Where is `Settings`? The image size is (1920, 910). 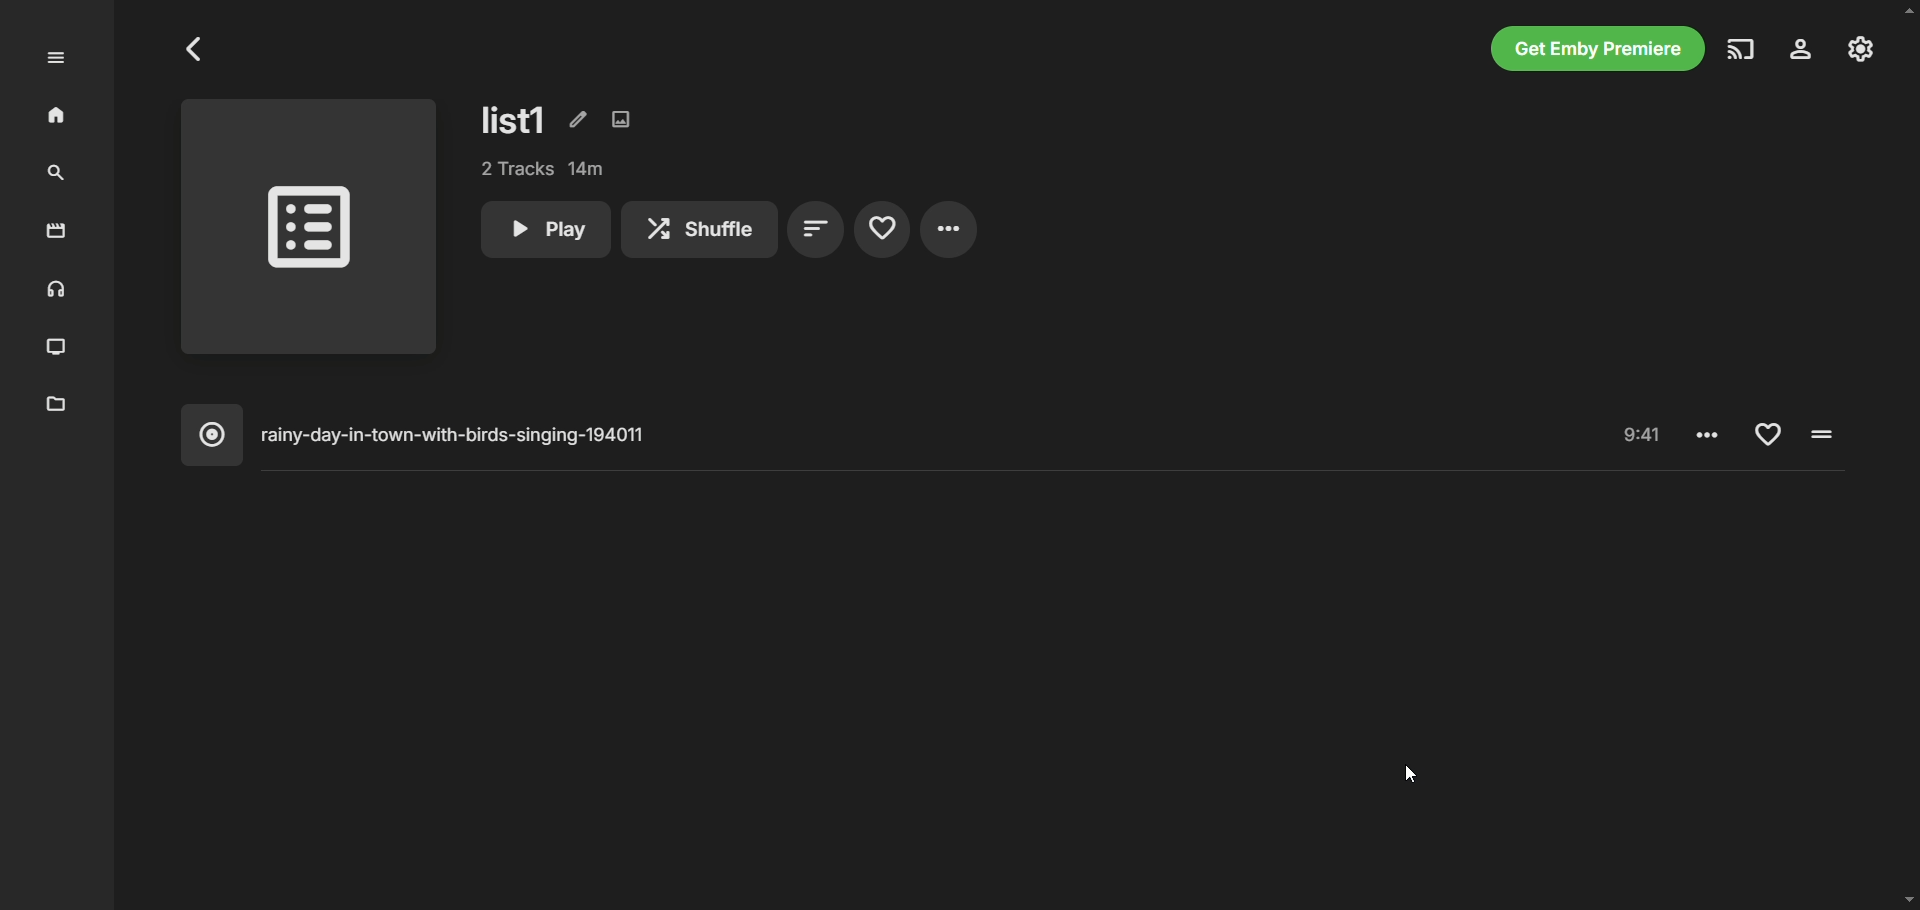 Settings is located at coordinates (1707, 435).